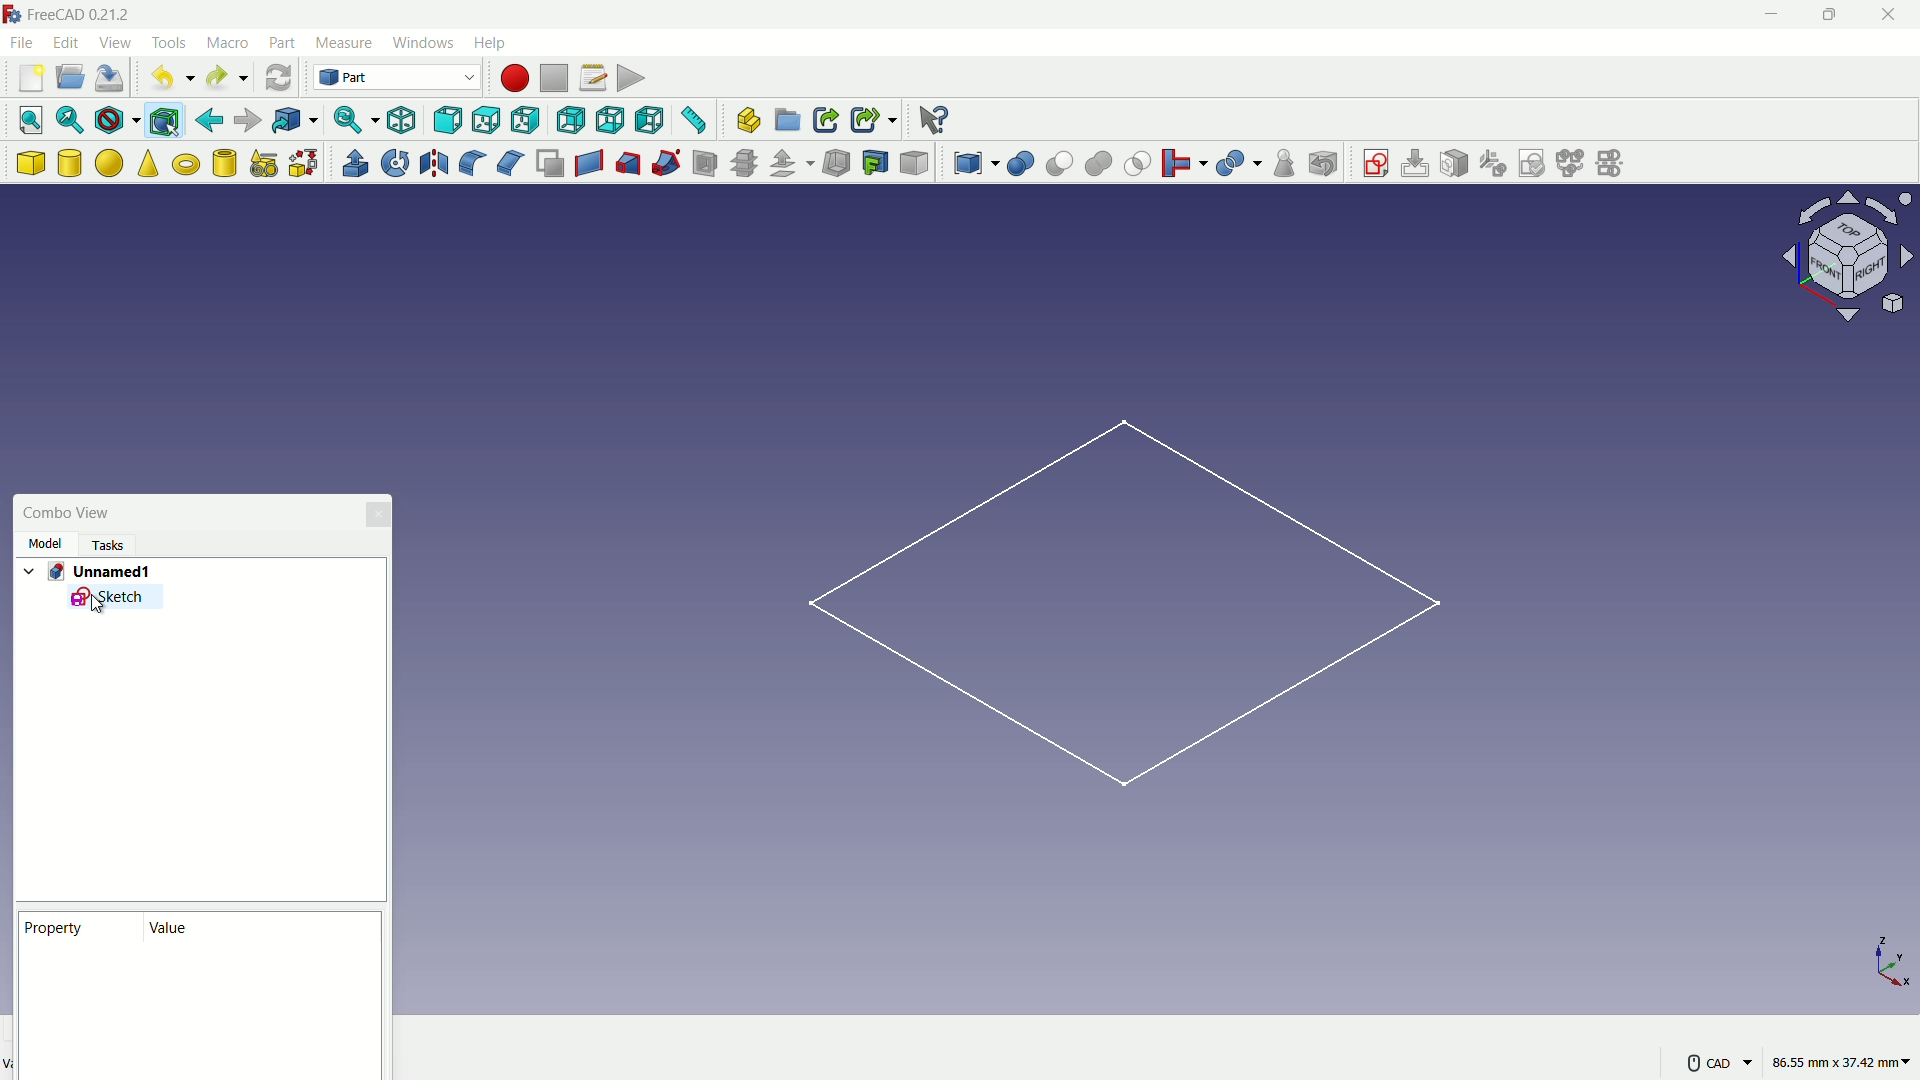 Image resolution: width=1920 pixels, height=1080 pixels. I want to click on measure, so click(696, 120).